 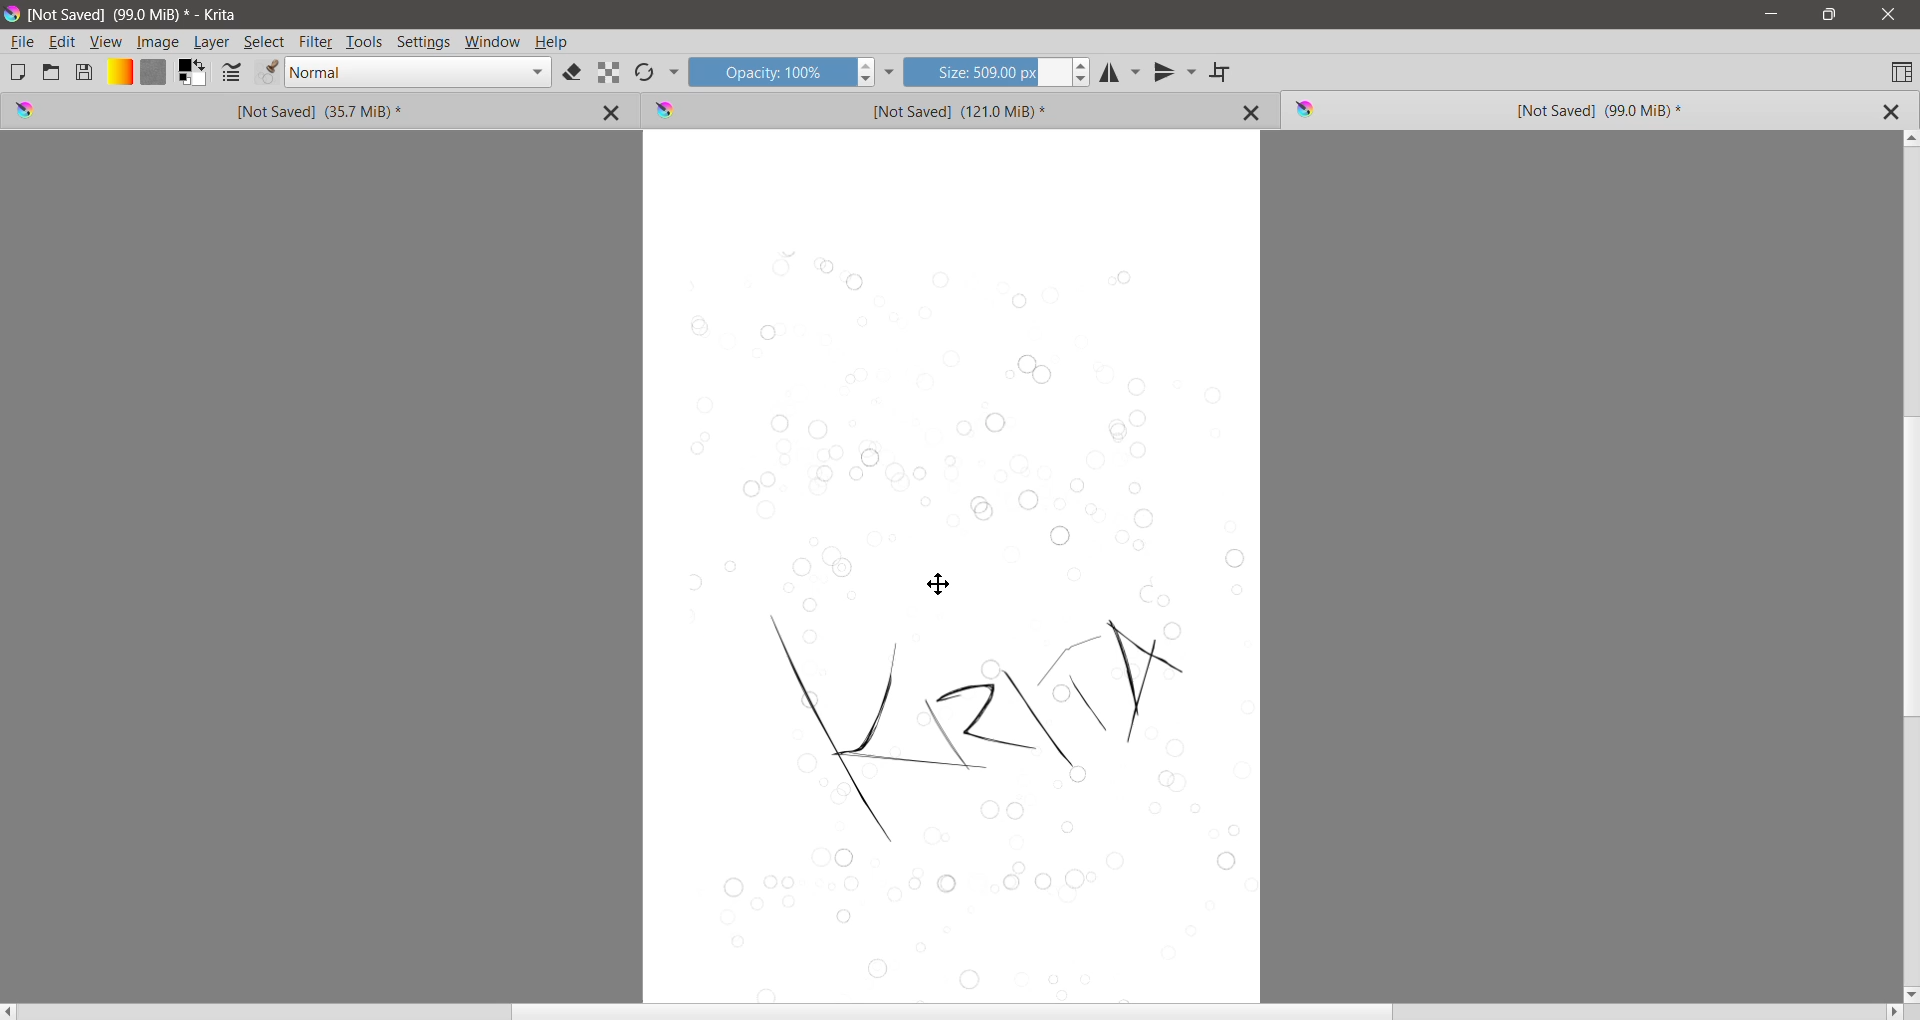 What do you see at coordinates (769, 71) in the screenshot?
I see `Opacity input` at bounding box center [769, 71].